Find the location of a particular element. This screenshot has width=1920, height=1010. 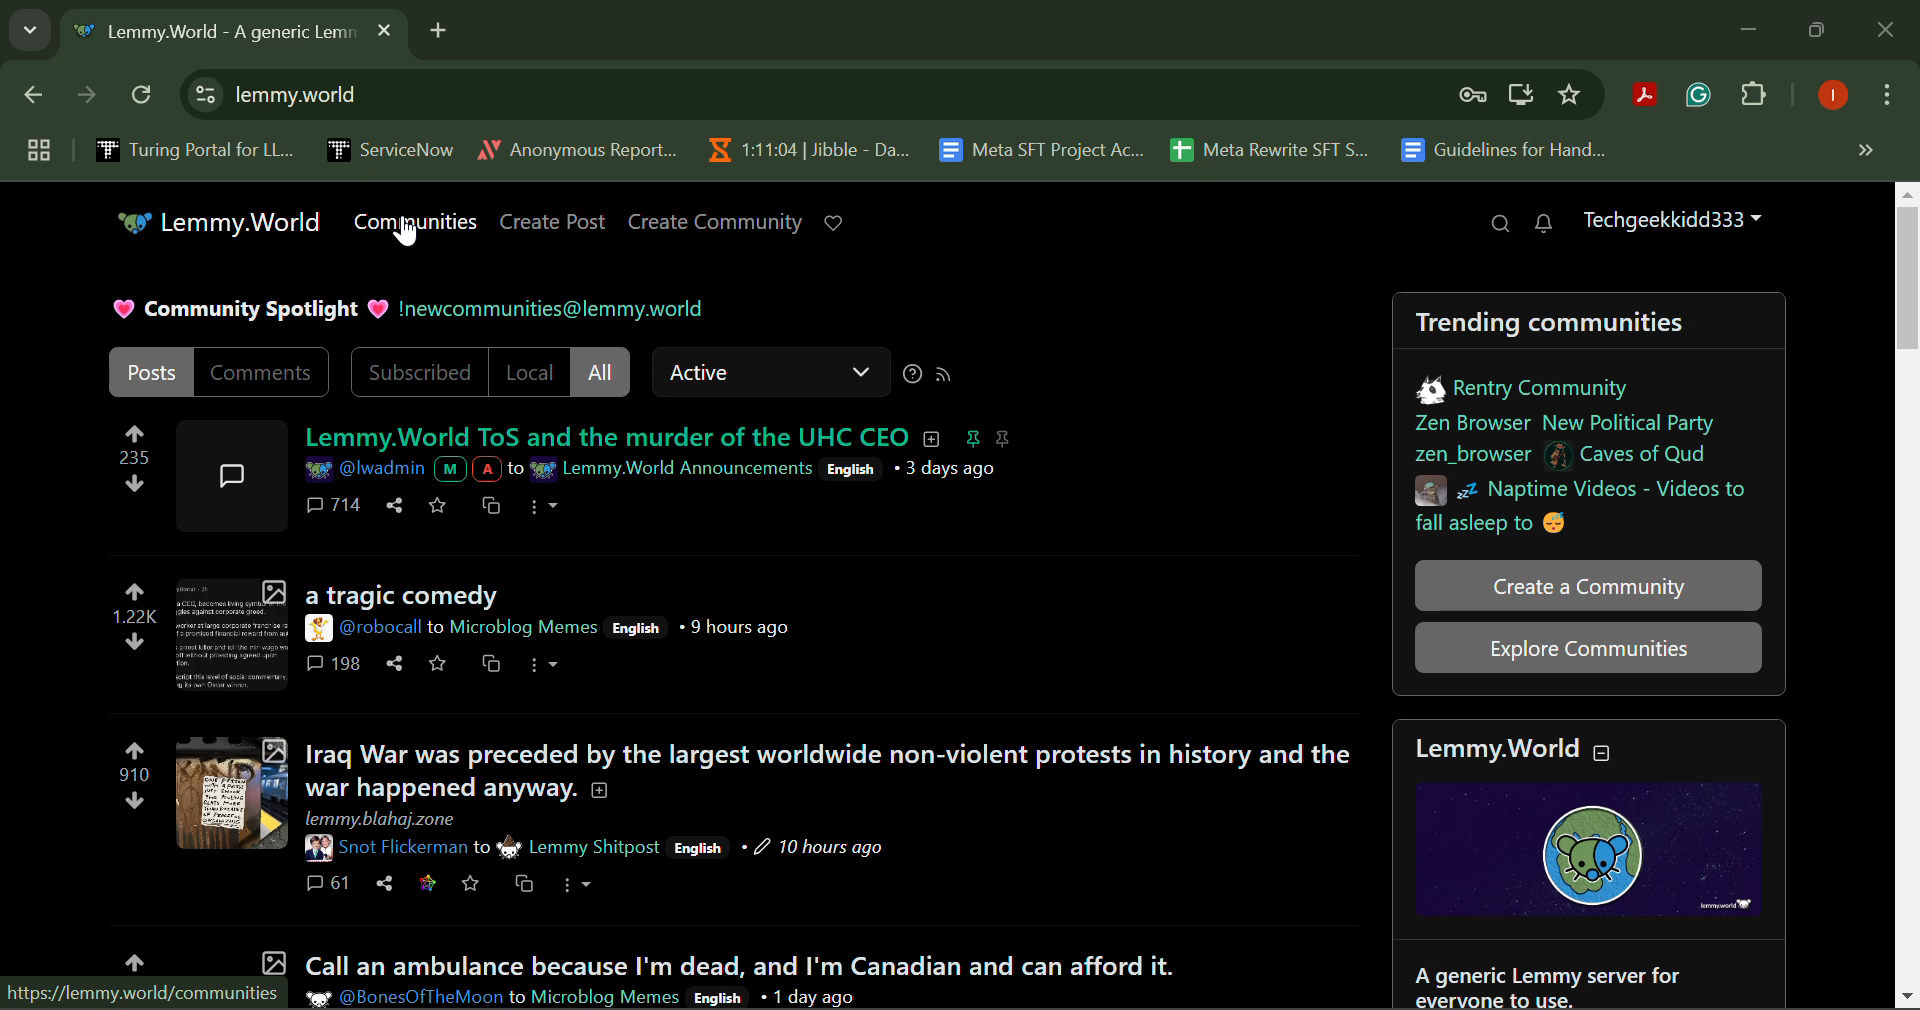

Post Icon is located at coordinates (229, 471).